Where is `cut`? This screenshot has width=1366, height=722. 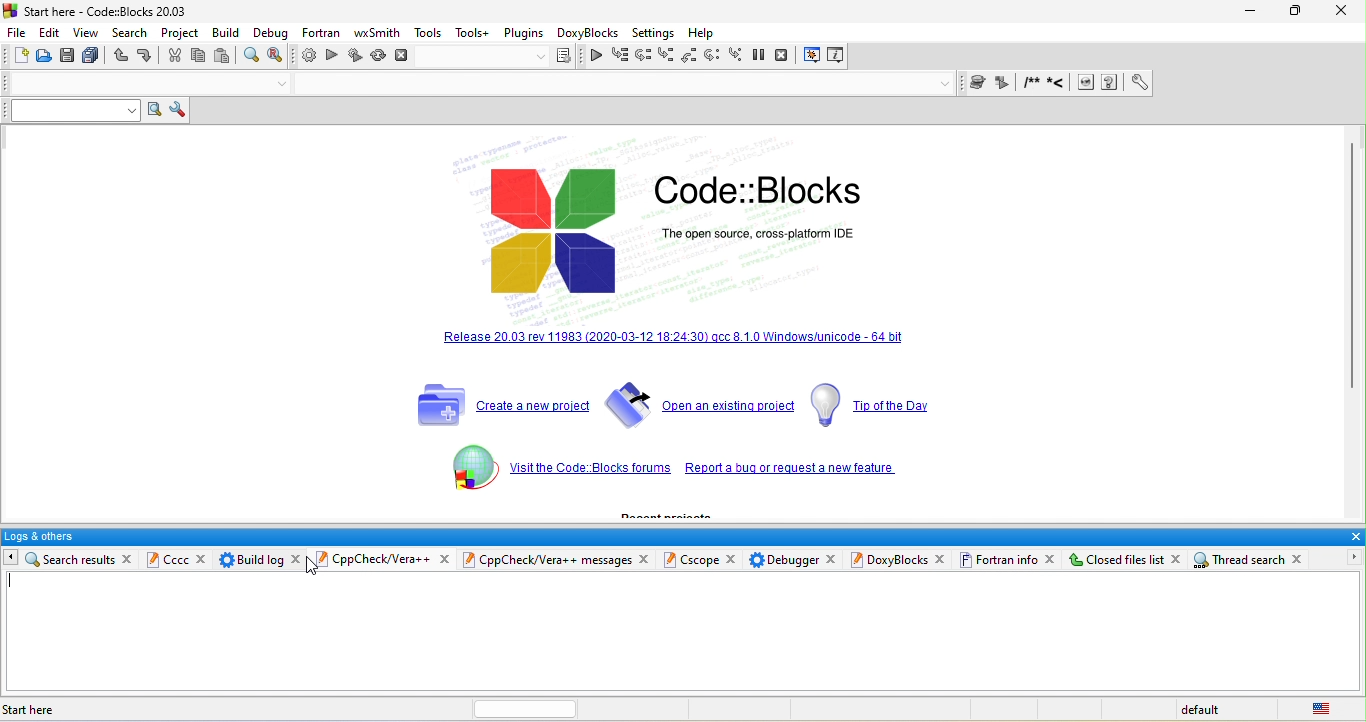 cut is located at coordinates (175, 57).